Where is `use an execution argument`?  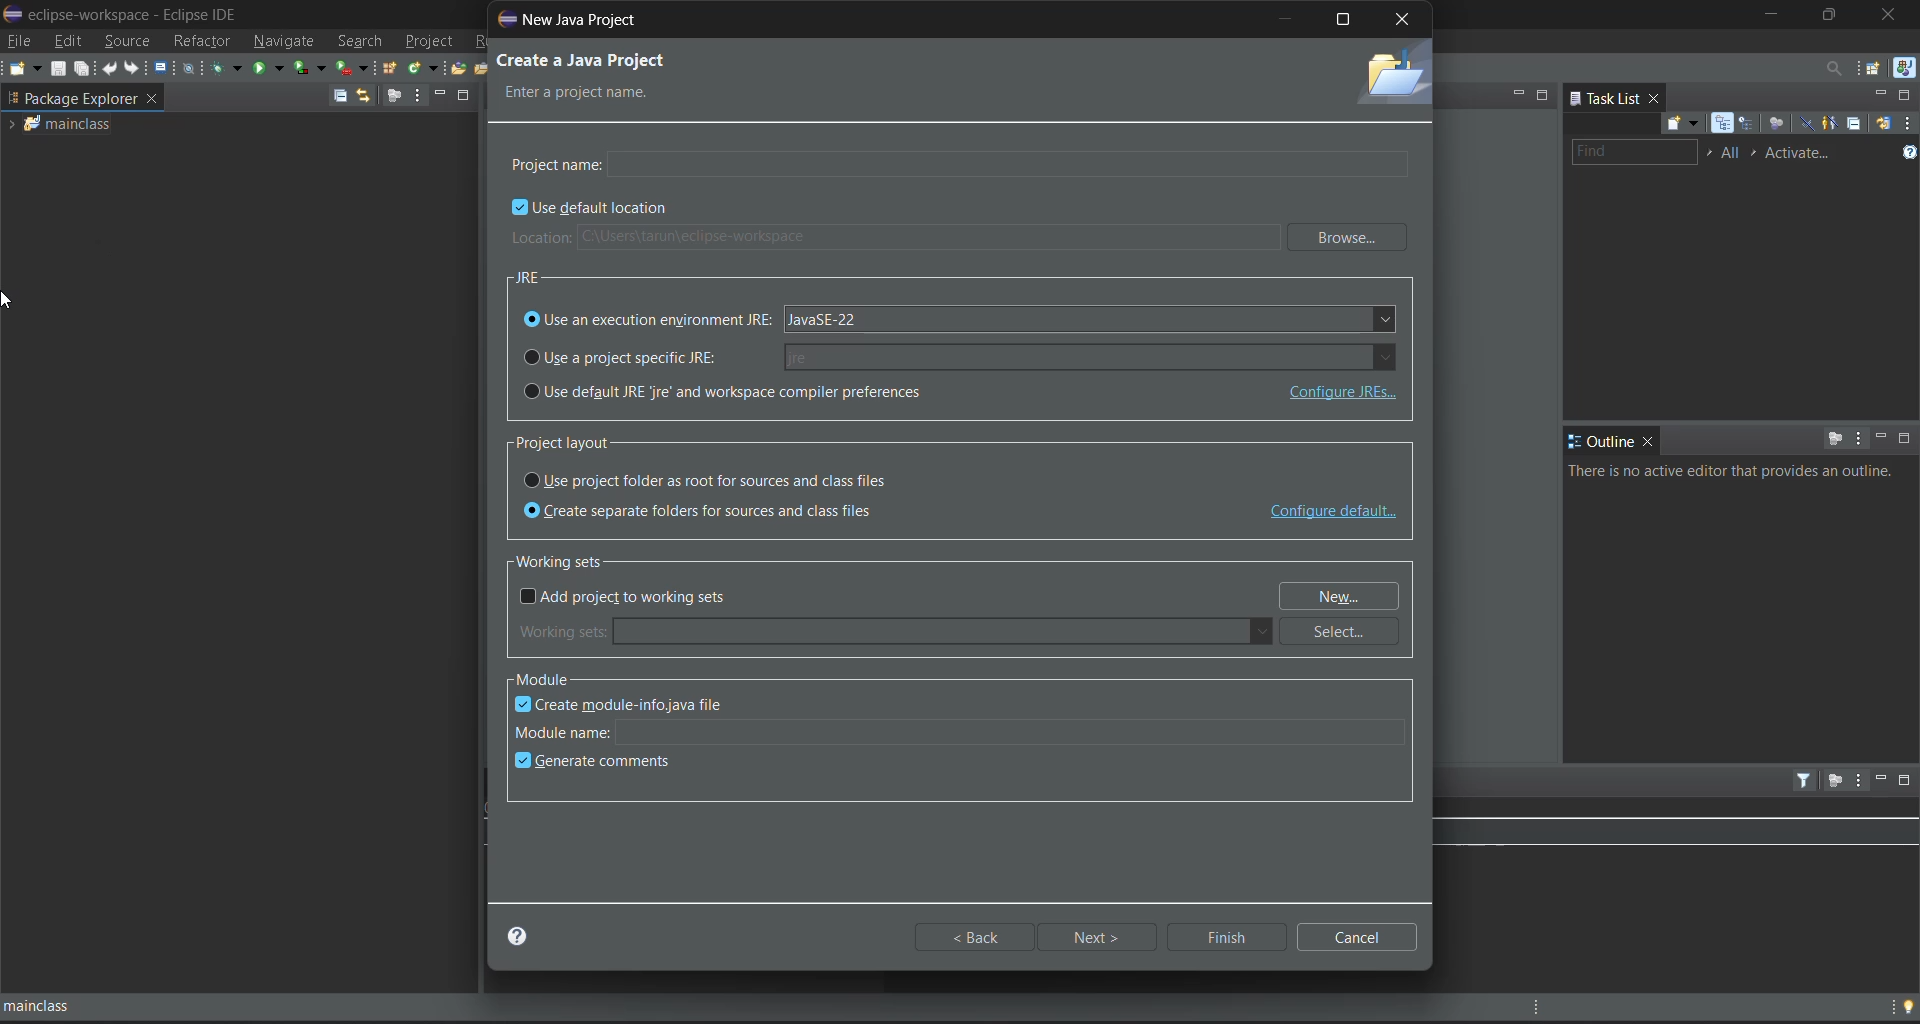 use an execution argument is located at coordinates (961, 320).